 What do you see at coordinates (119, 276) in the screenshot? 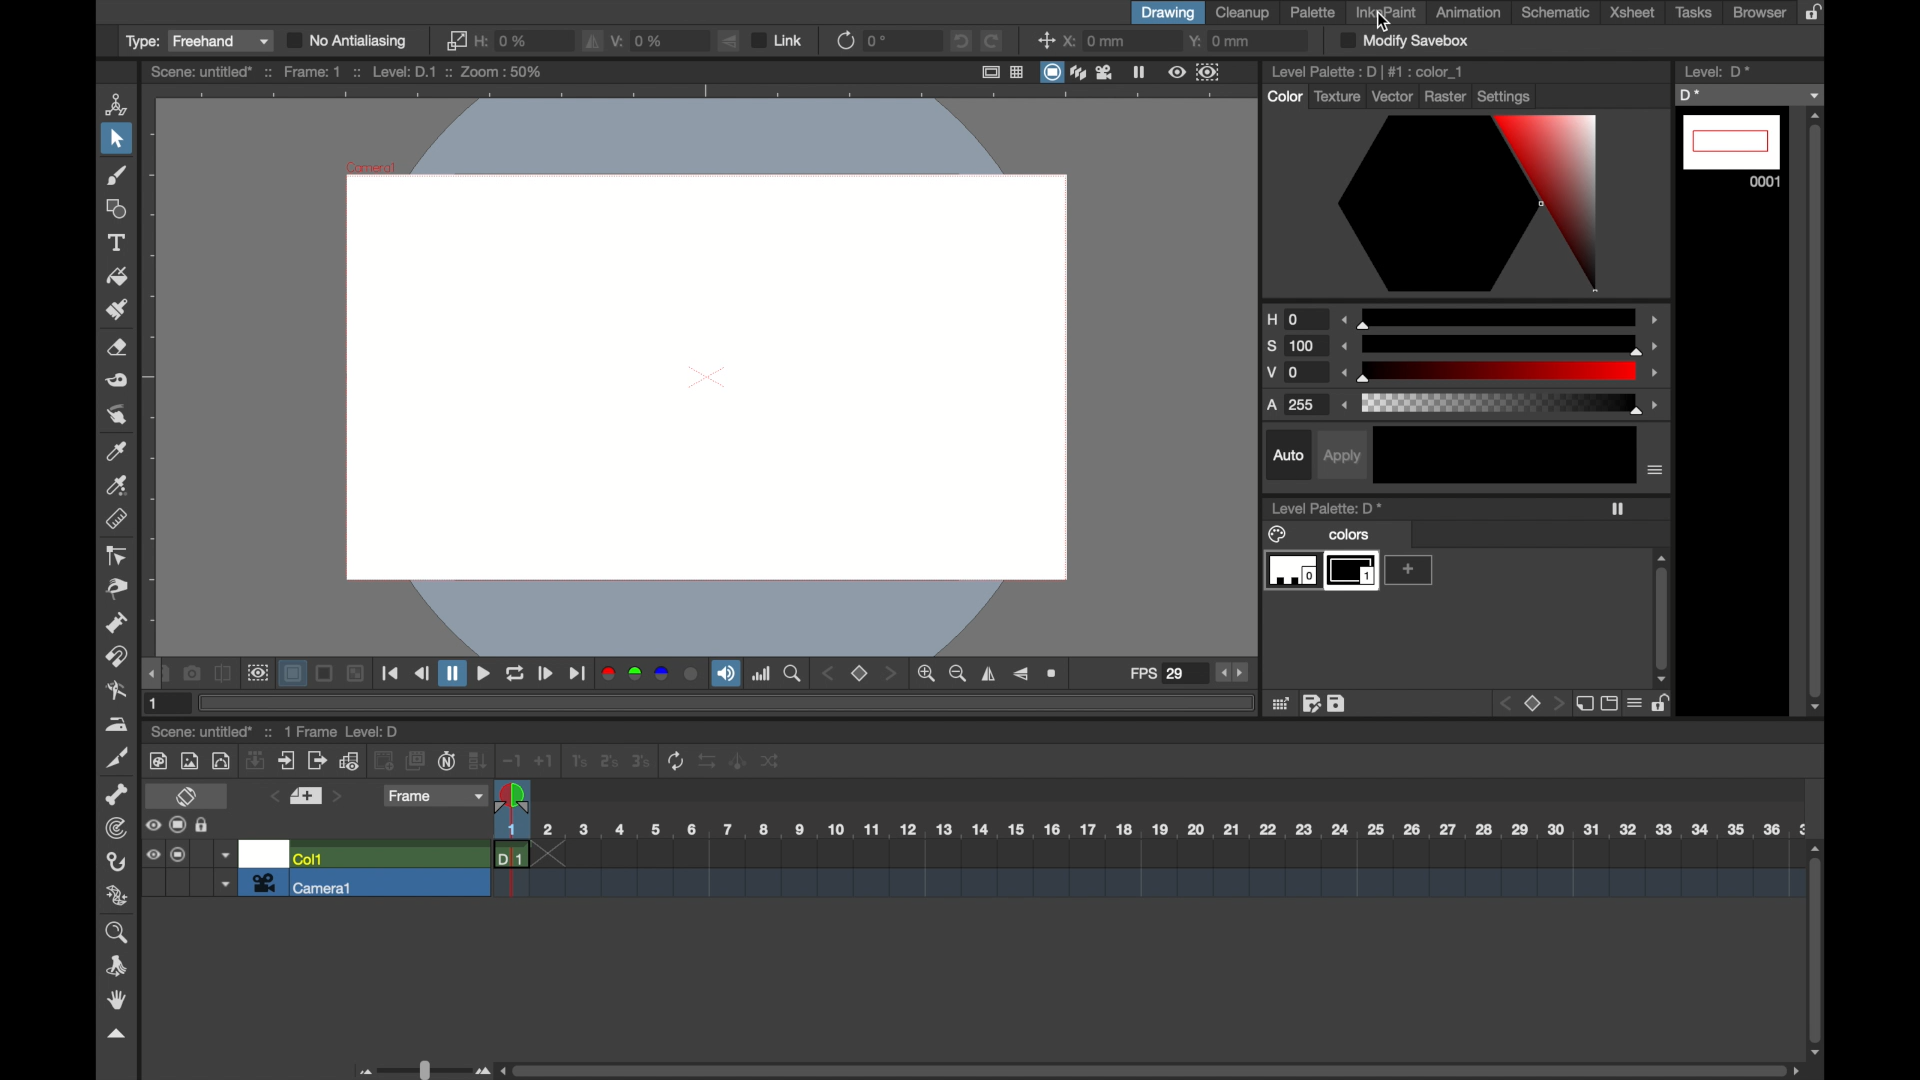
I see `fill tool` at bounding box center [119, 276].